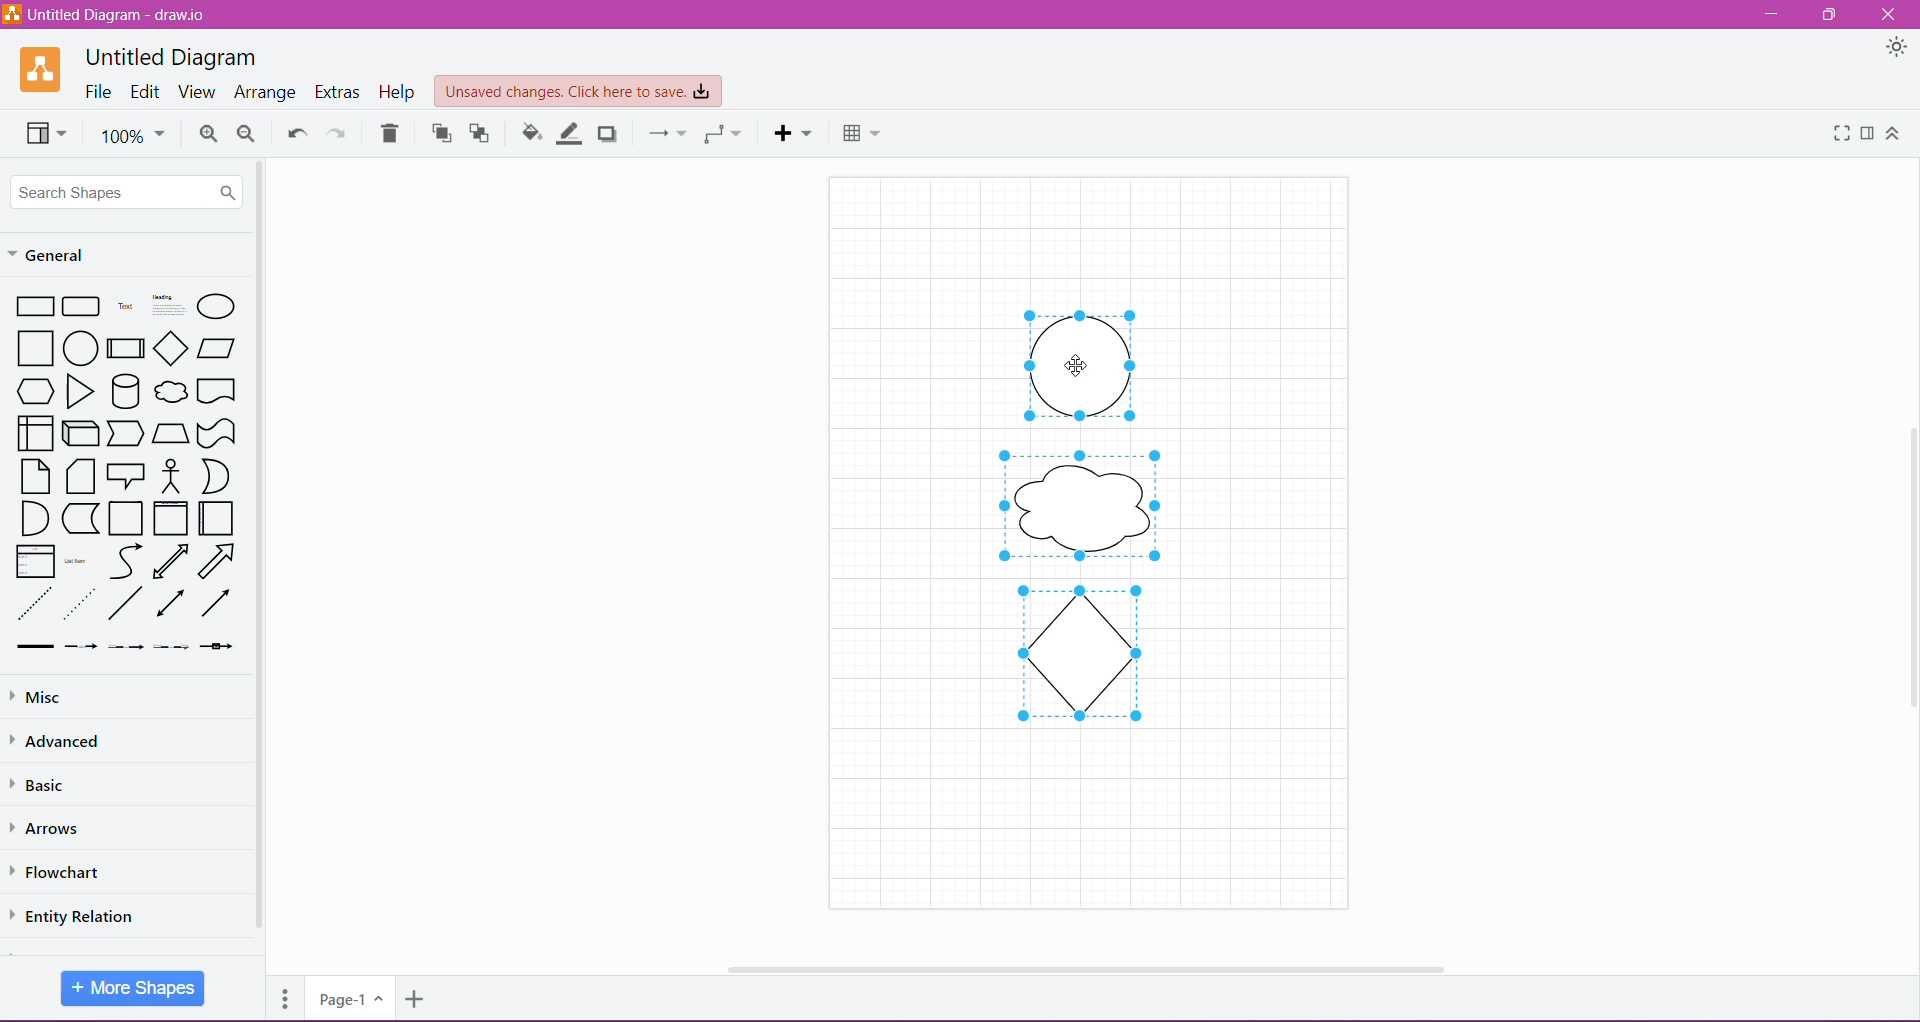 Image resolution: width=1920 pixels, height=1022 pixels. I want to click on Cursor, so click(1079, 366).